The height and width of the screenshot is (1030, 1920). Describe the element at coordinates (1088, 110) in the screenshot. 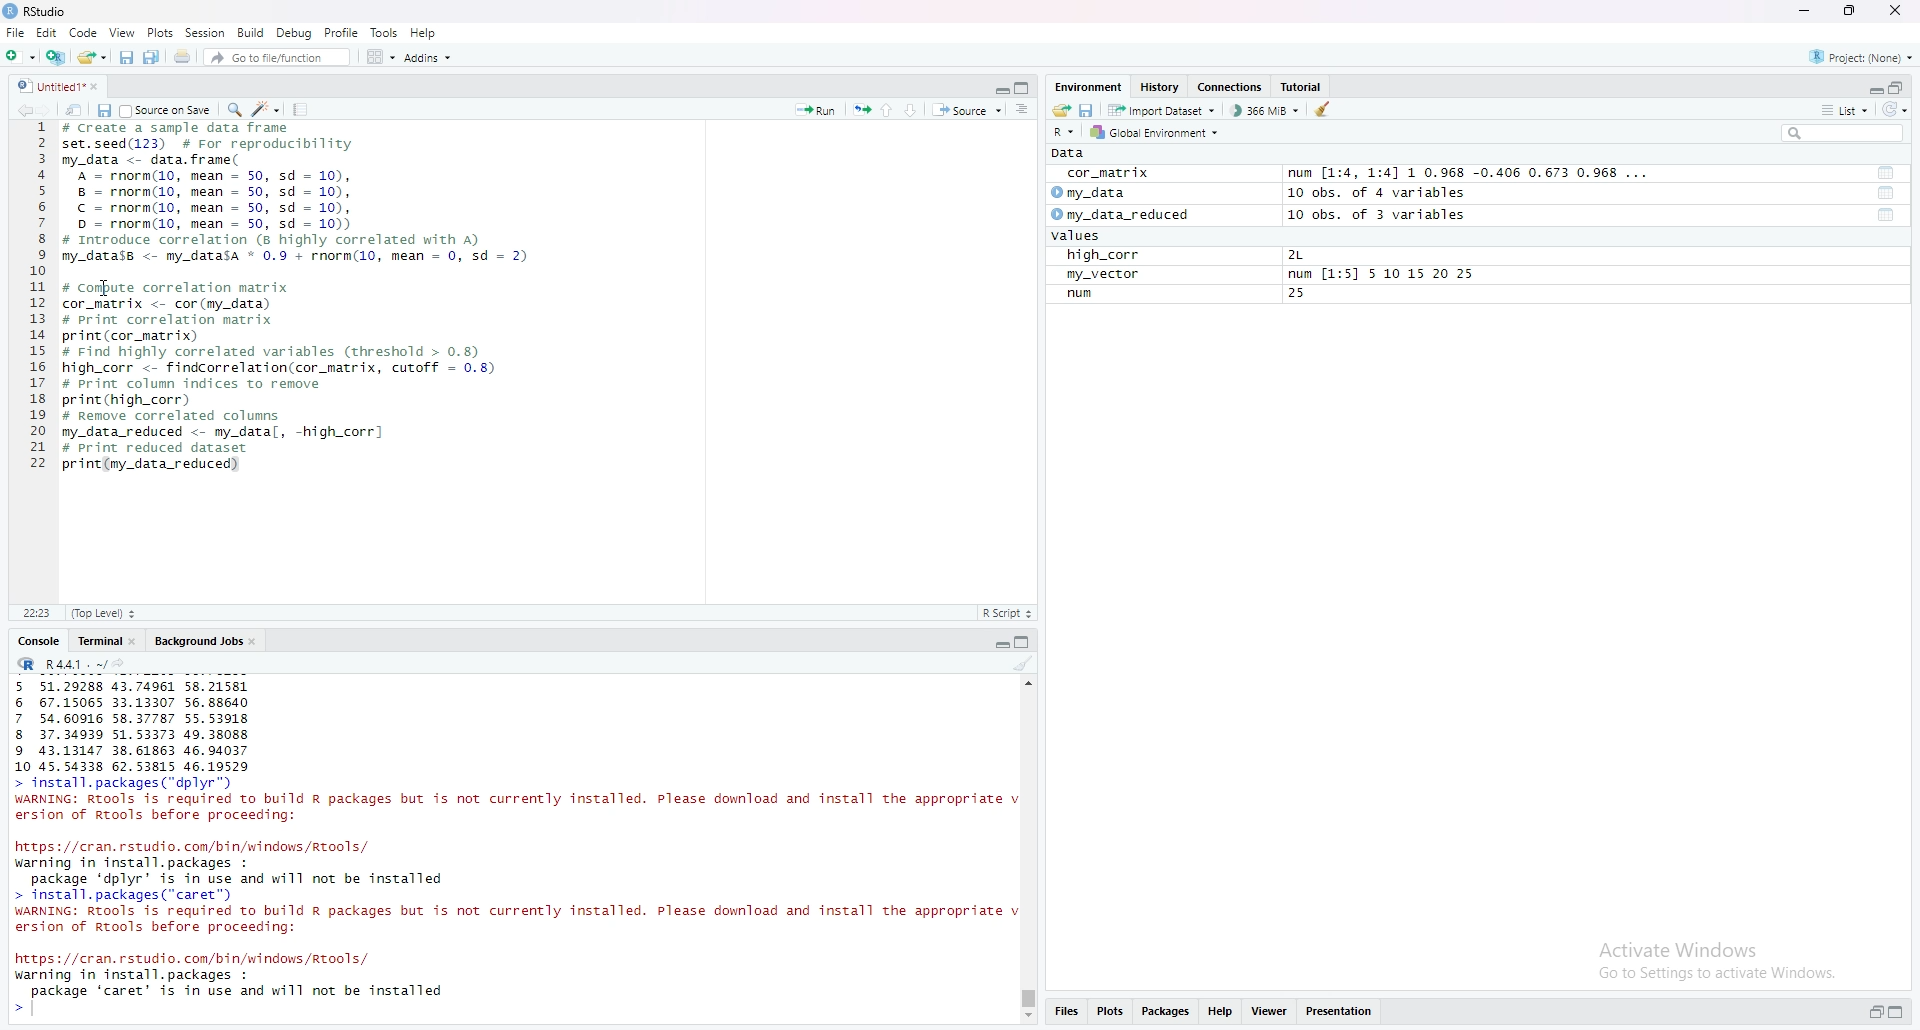

I see `save` at that location.